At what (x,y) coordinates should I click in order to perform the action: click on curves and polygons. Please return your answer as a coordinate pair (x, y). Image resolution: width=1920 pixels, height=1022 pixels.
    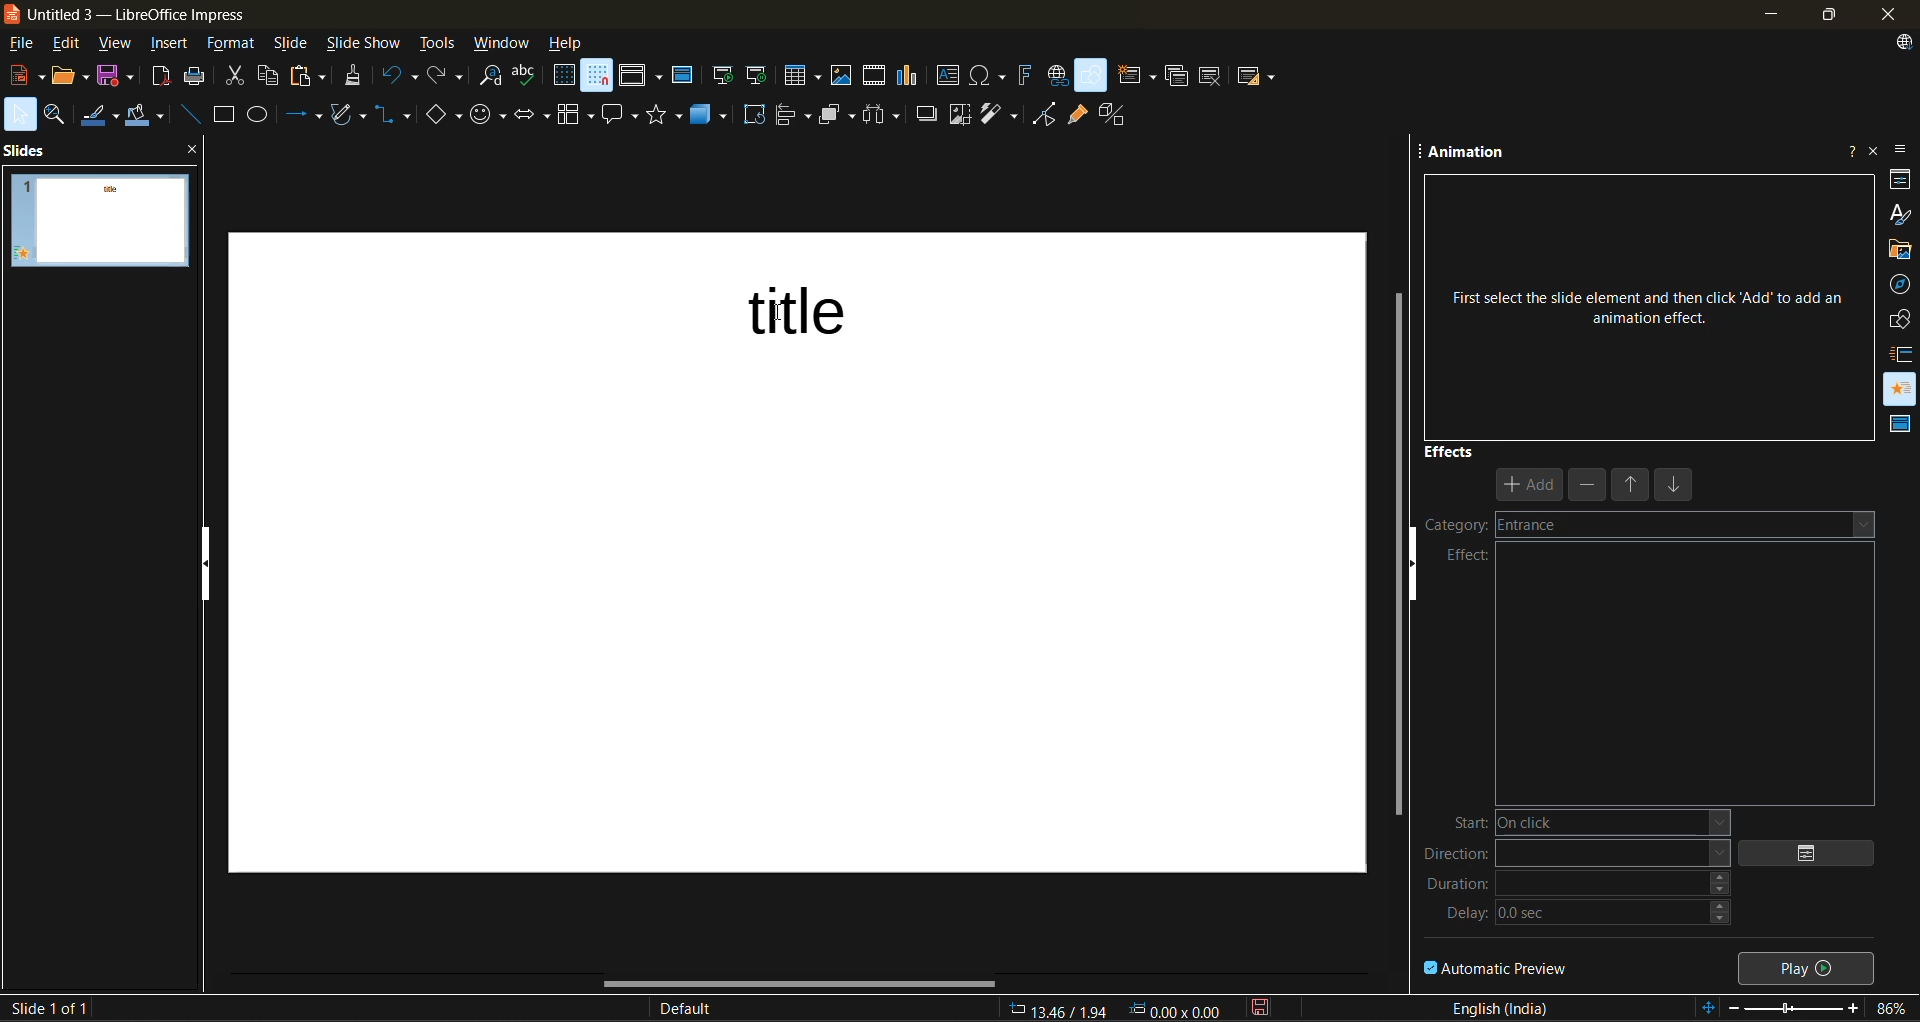
    Looking at the image, I should click on (347, 115).